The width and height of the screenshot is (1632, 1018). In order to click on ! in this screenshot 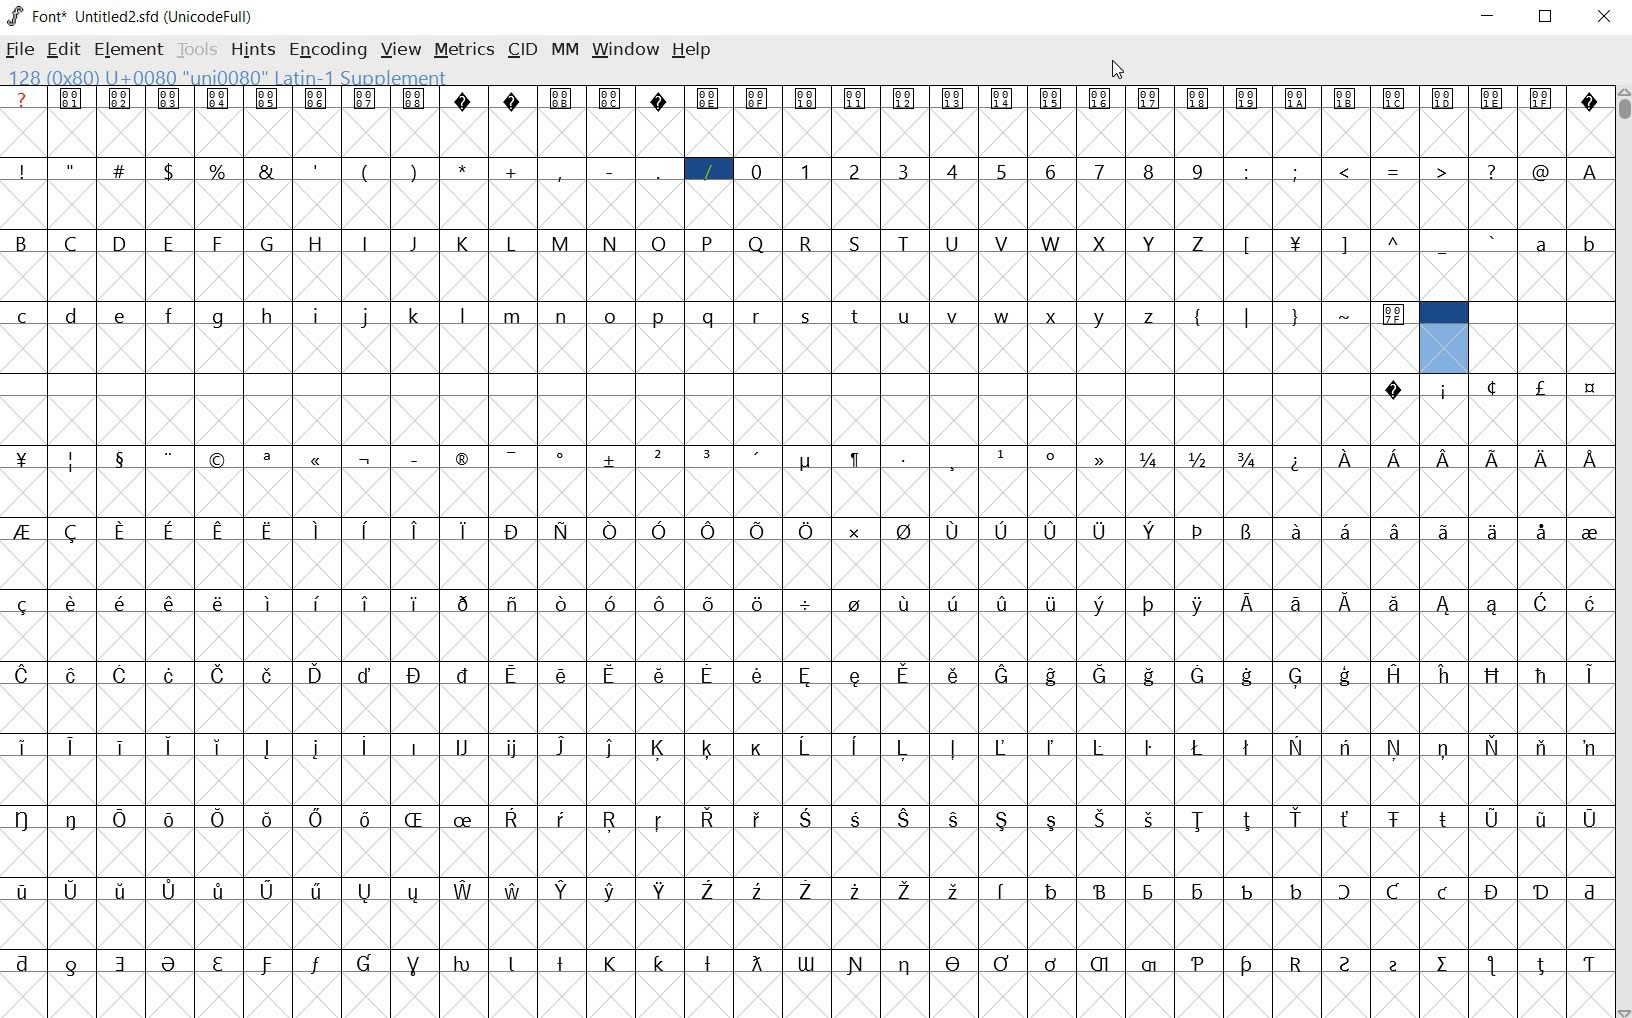, I will do `click(22, 170)`.